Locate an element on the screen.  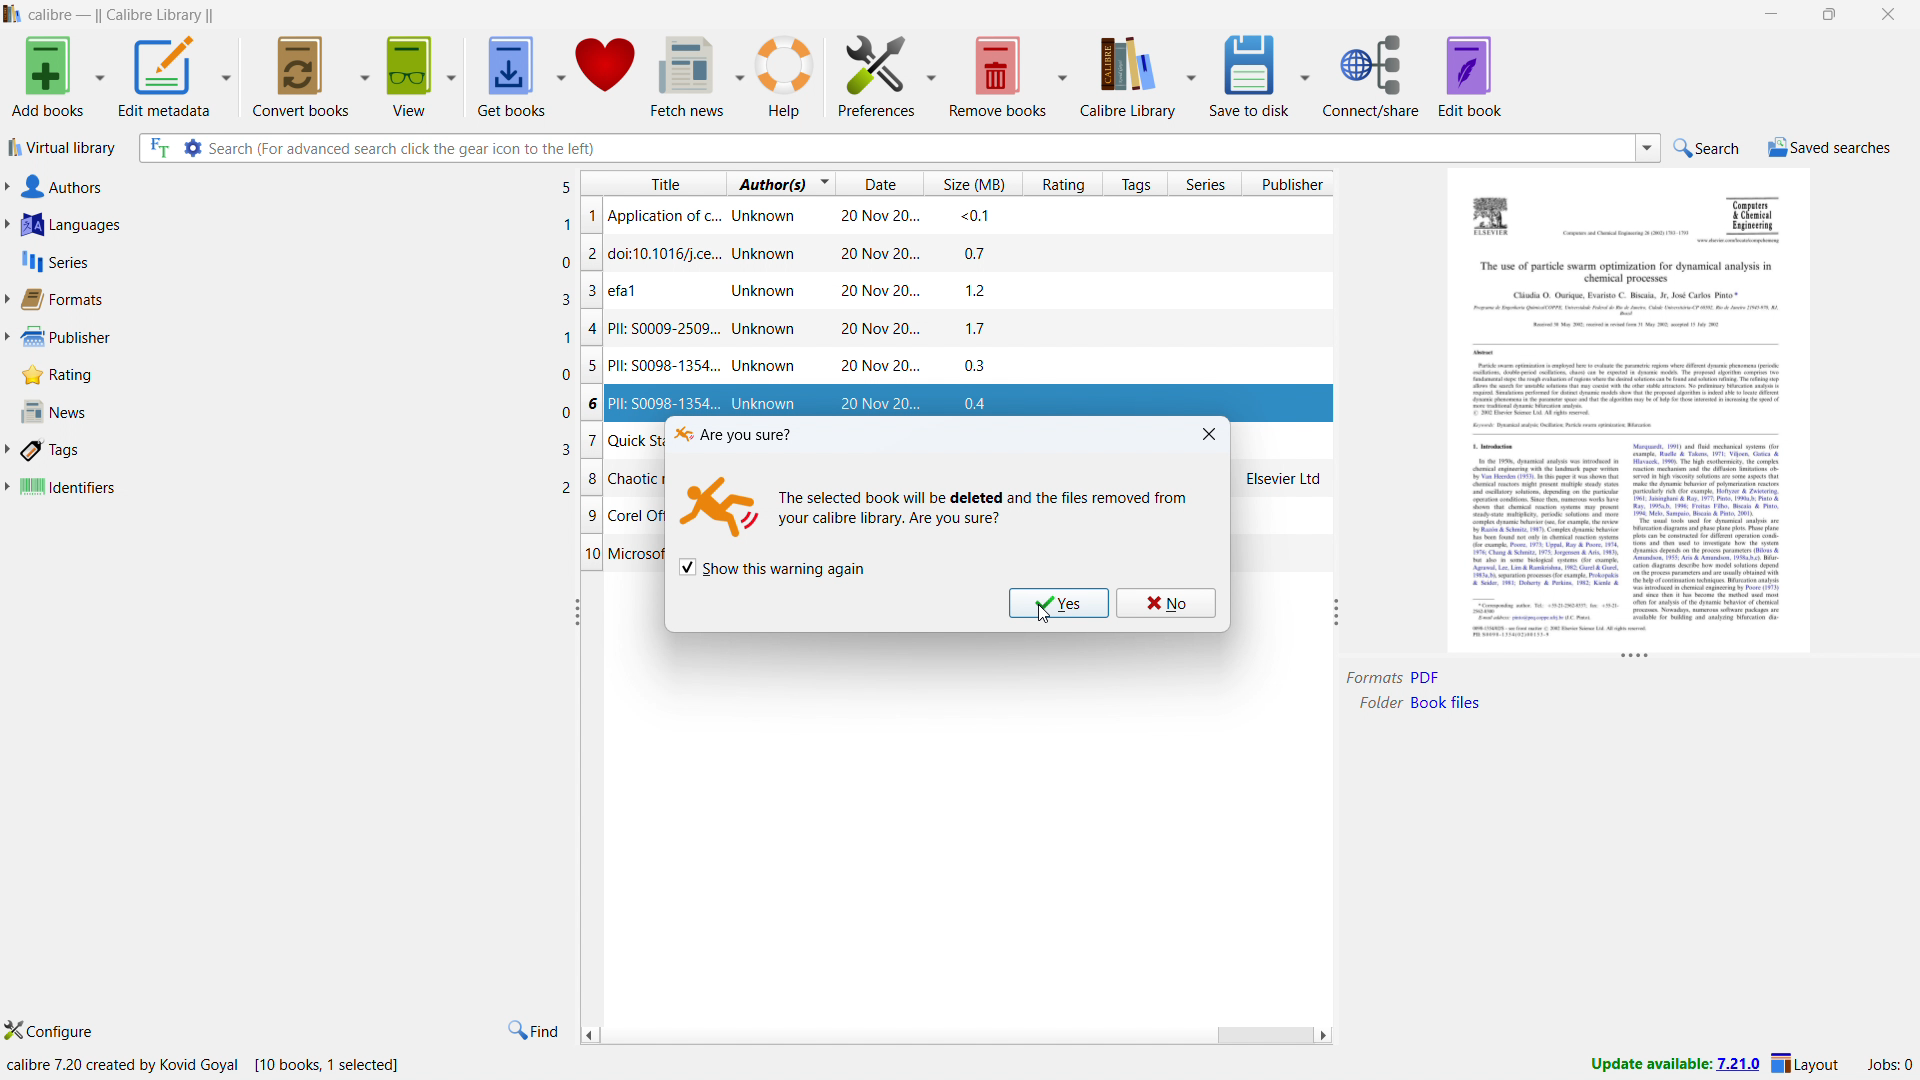
news is located at coordinates (294, 410).